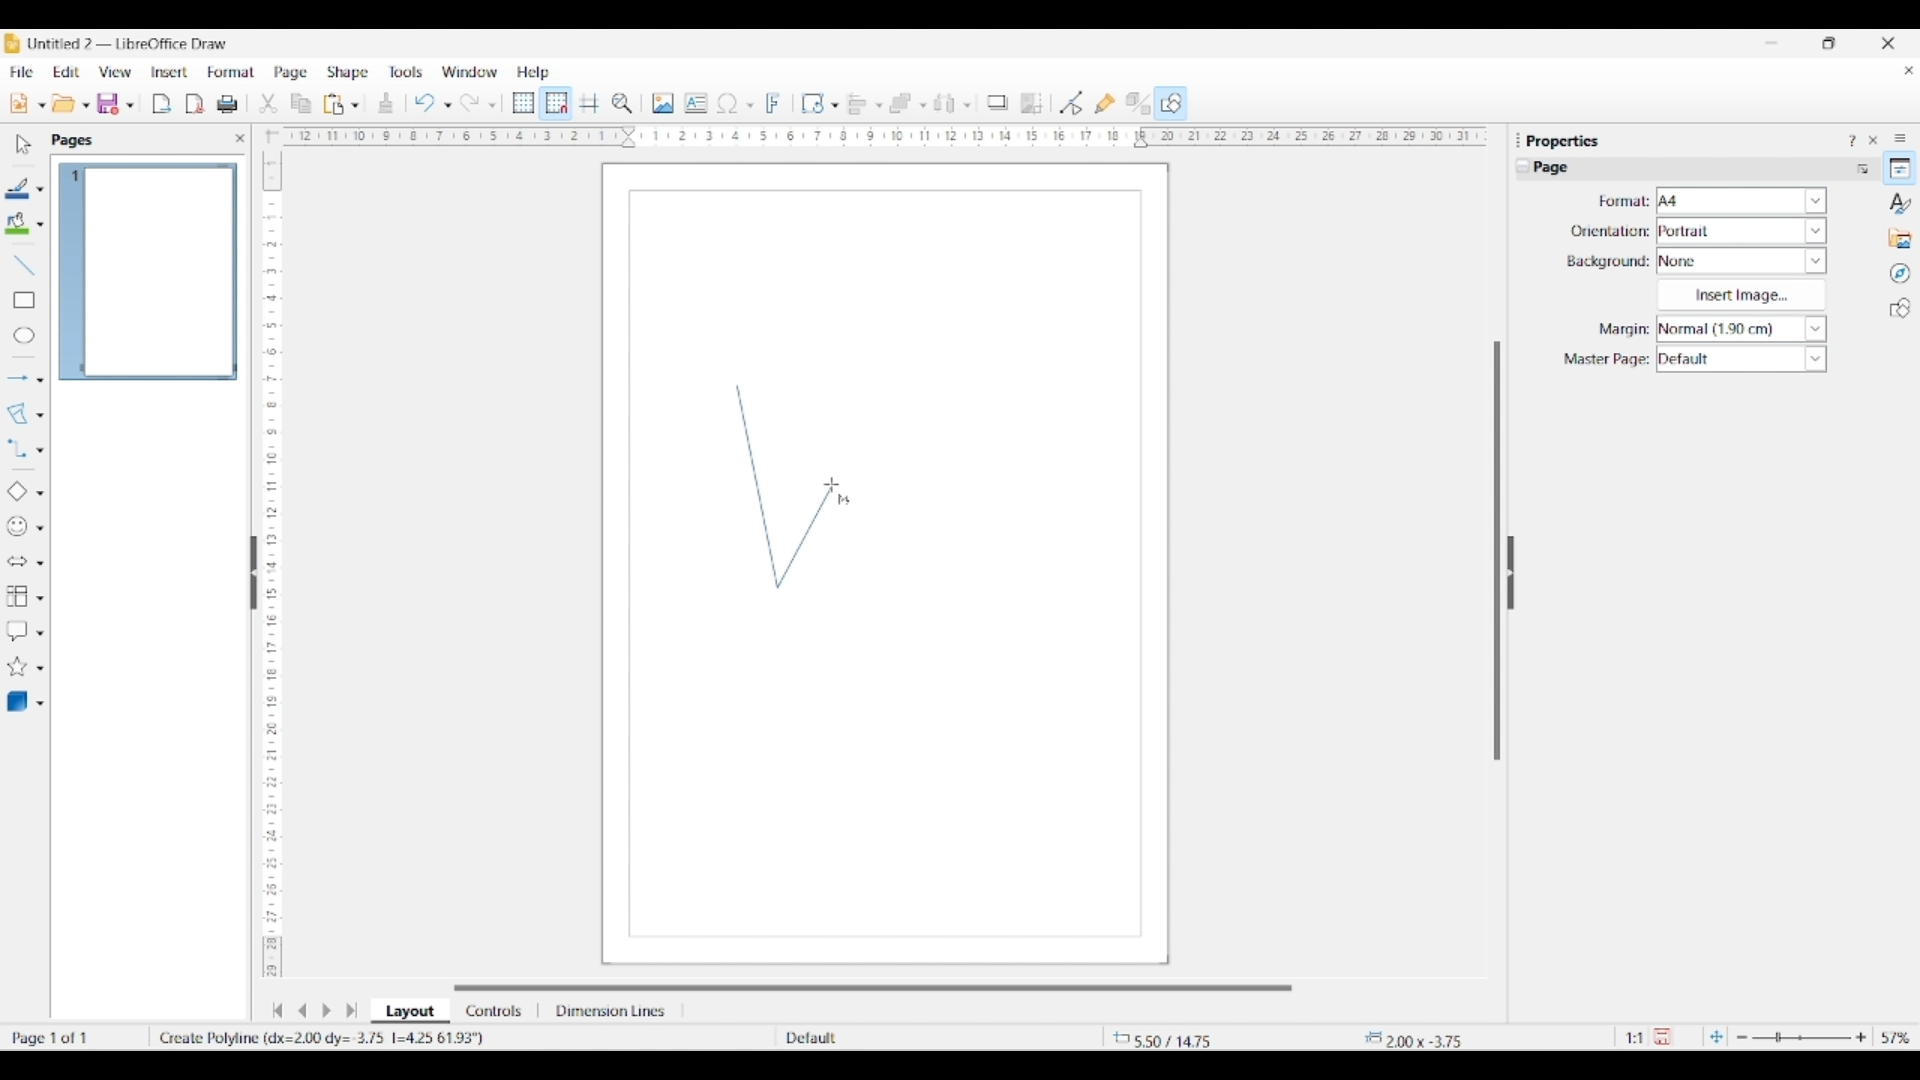  What do you see at coordinates (410, 1011) in the screenshot?
I see `Layout selected` at bounding box center [410, 1011].